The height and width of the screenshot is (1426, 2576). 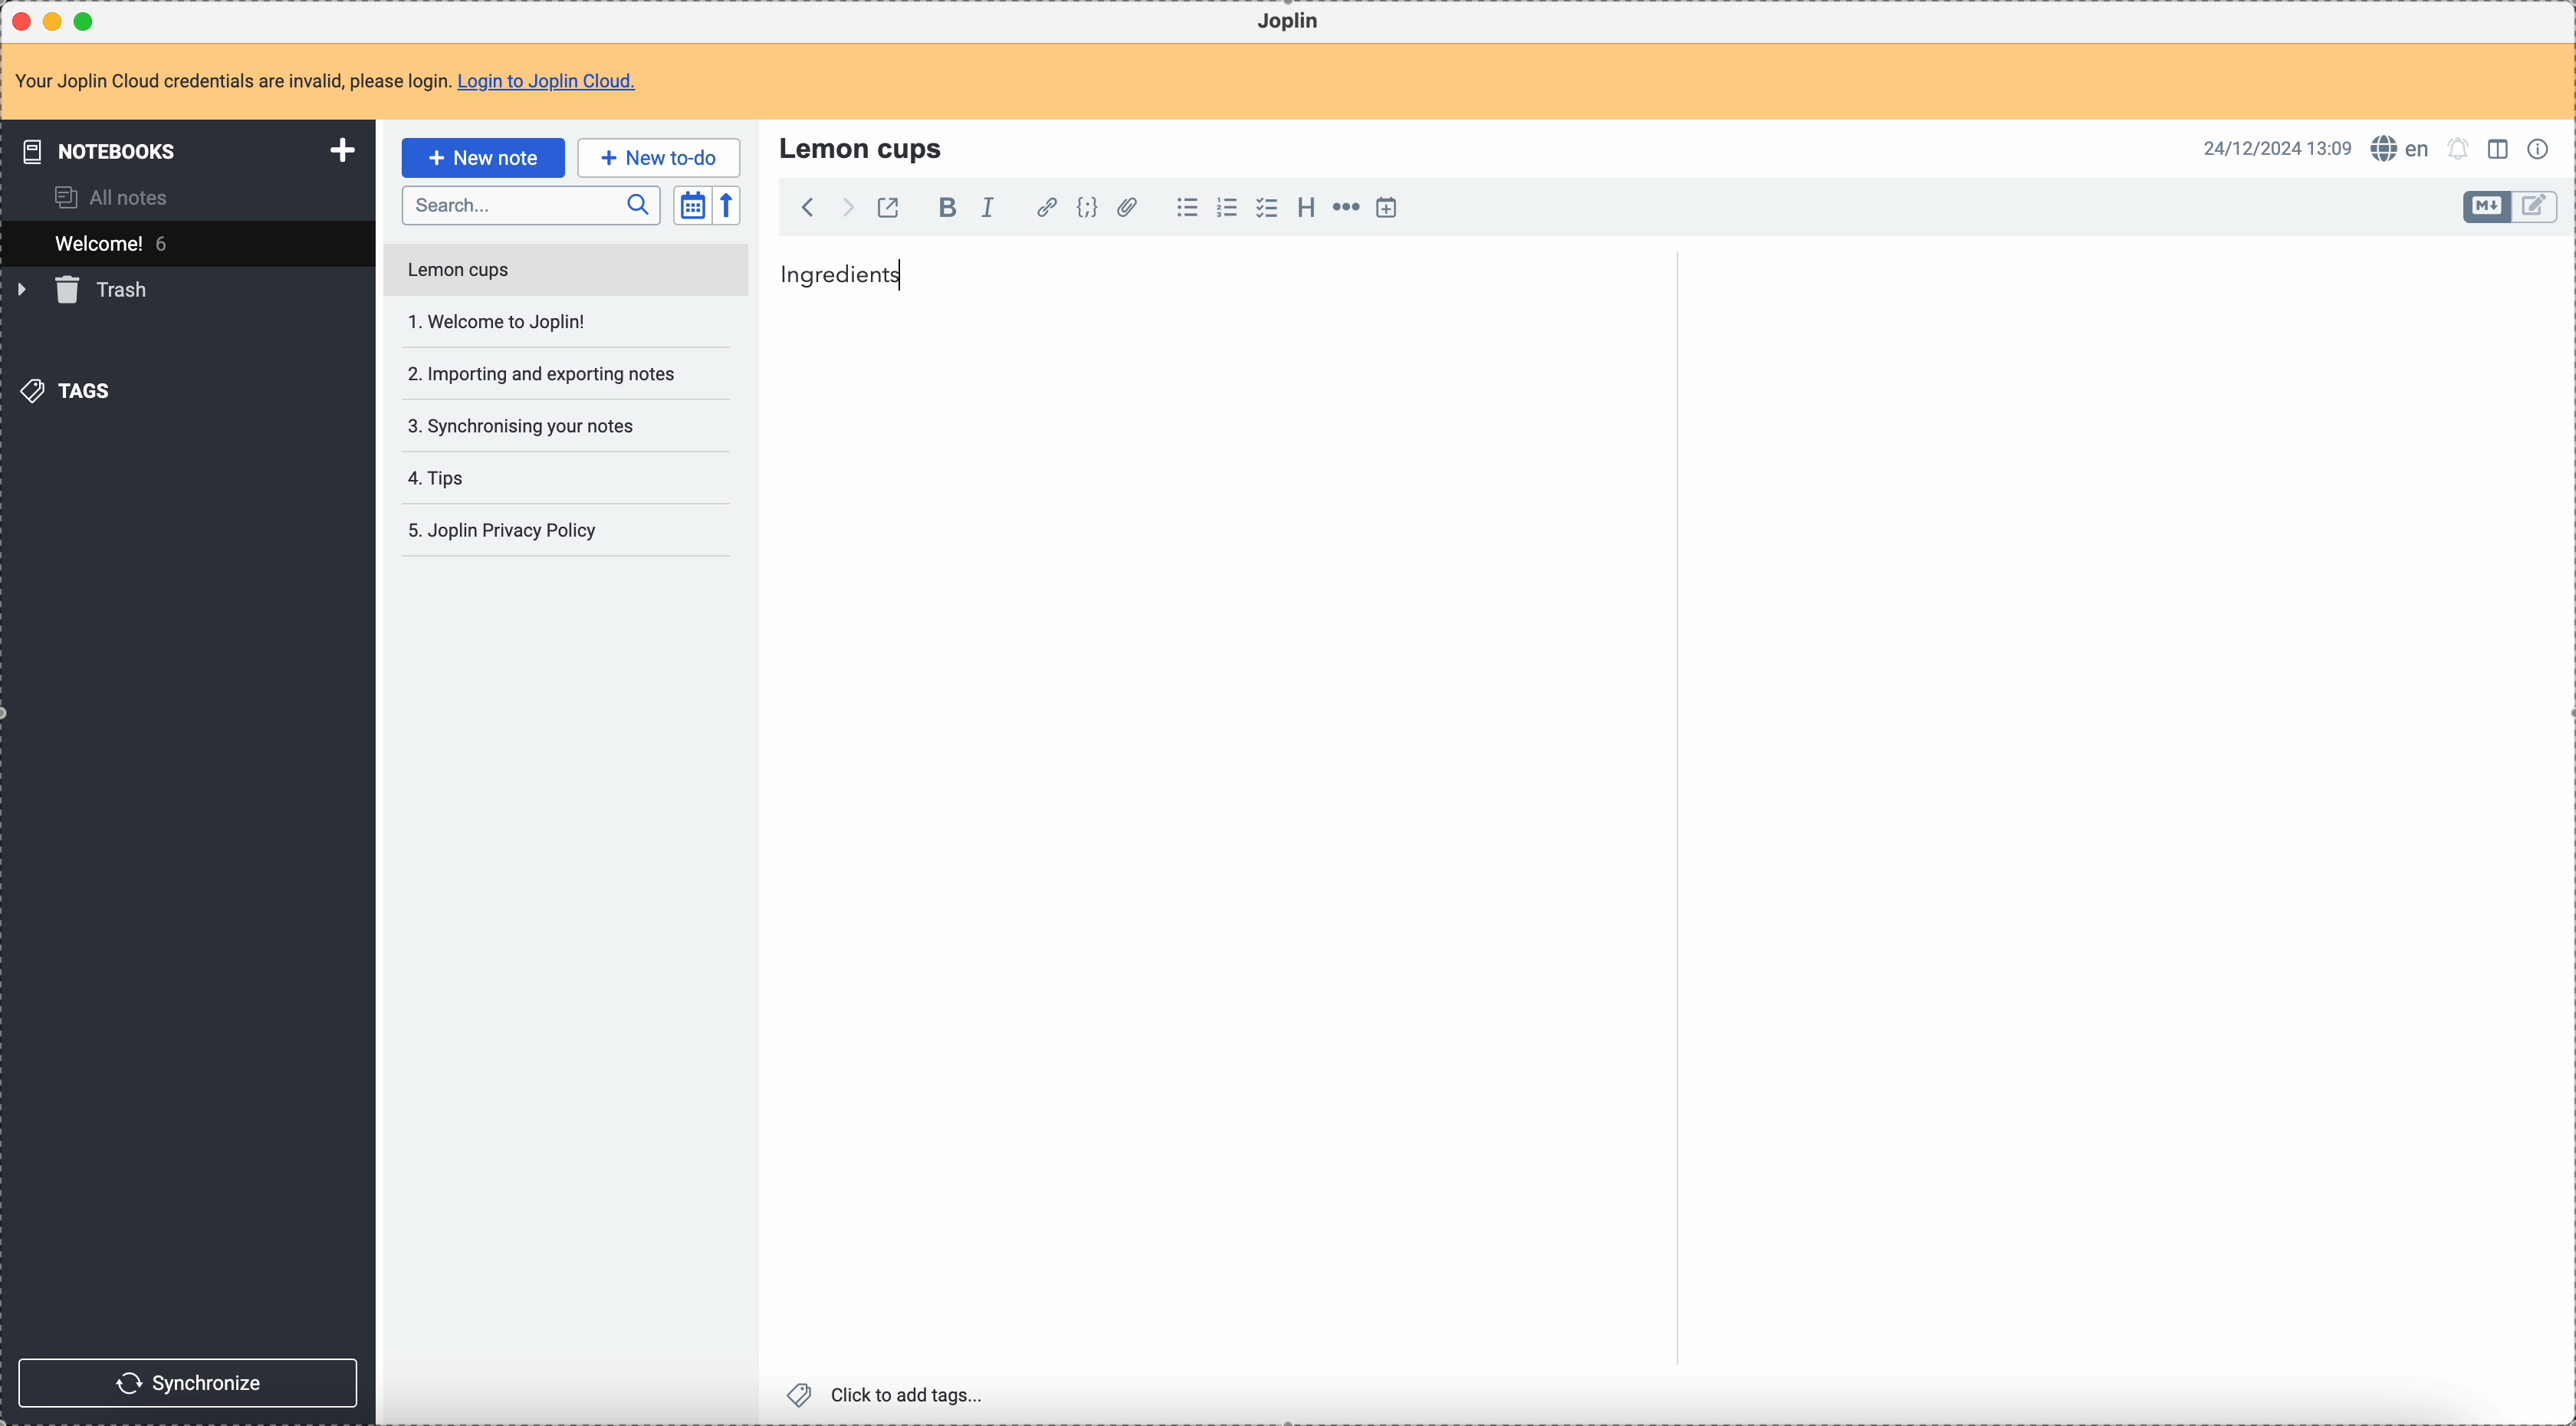 I want to click on note, so click(x=338, y=83).